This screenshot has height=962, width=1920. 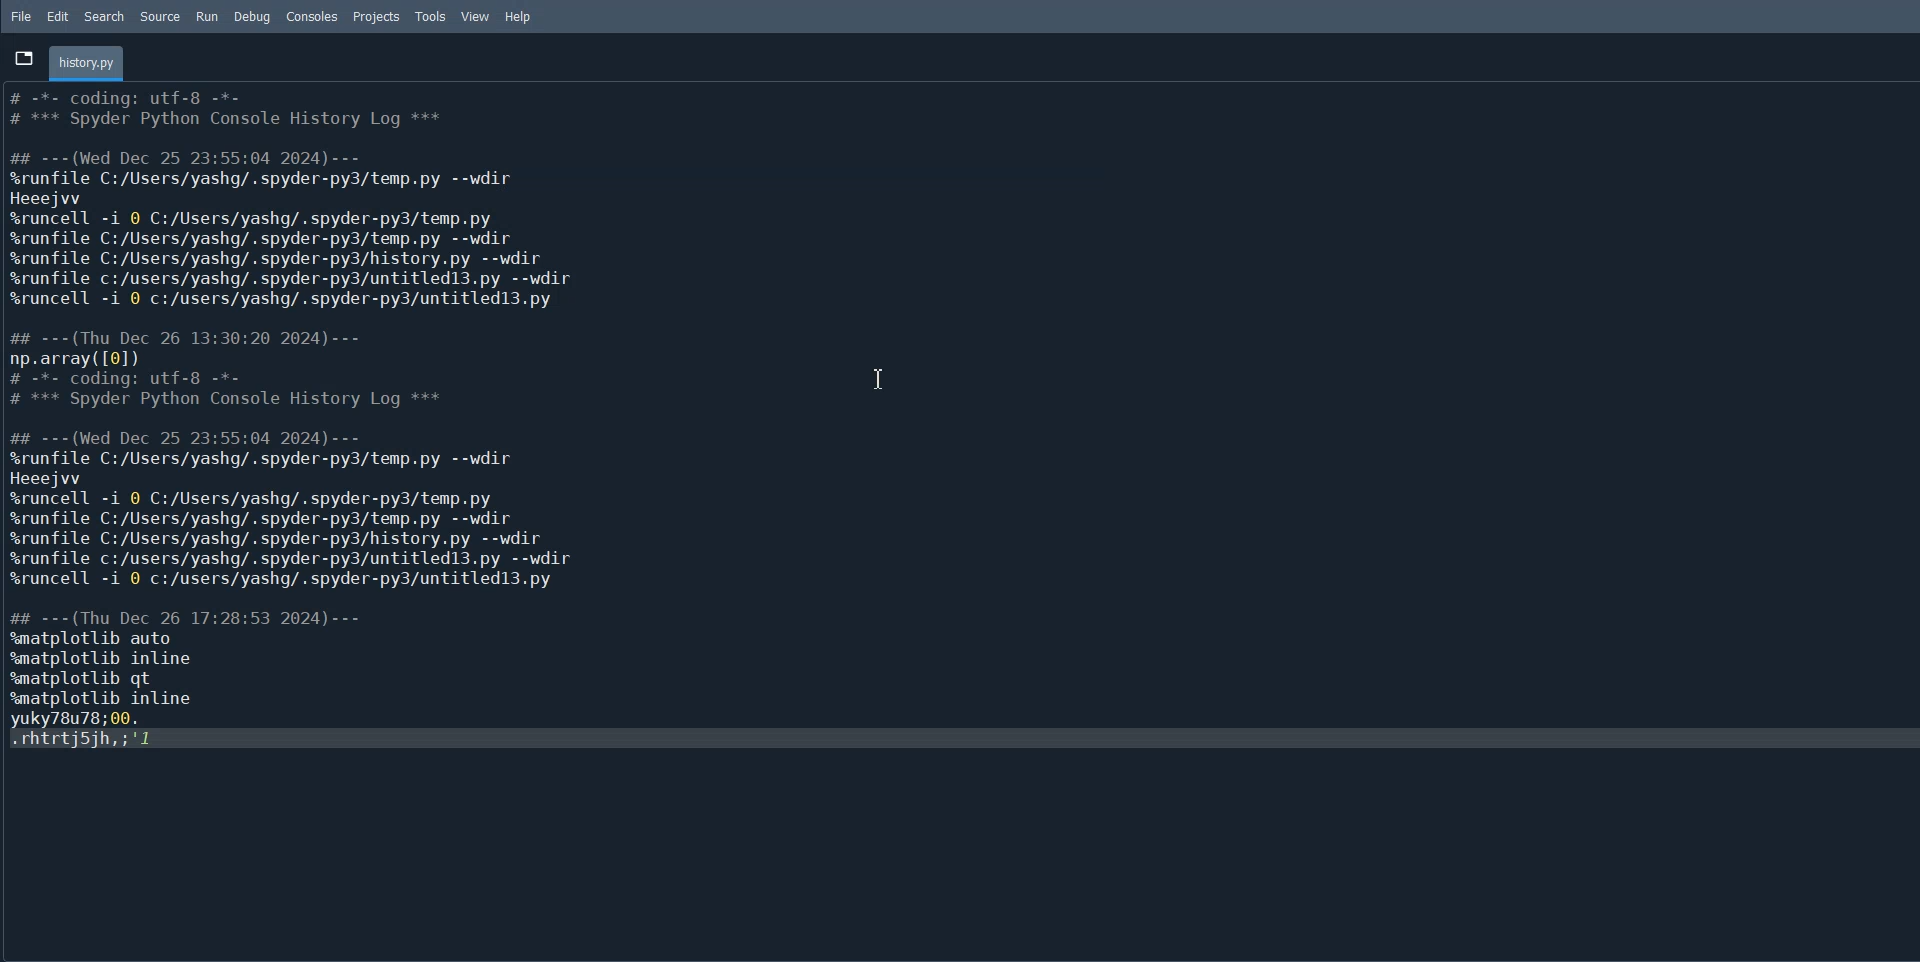 What do you see at coordinates (520, 18) in the screenshot?
I see `Help` at bounding box center [520, 18].